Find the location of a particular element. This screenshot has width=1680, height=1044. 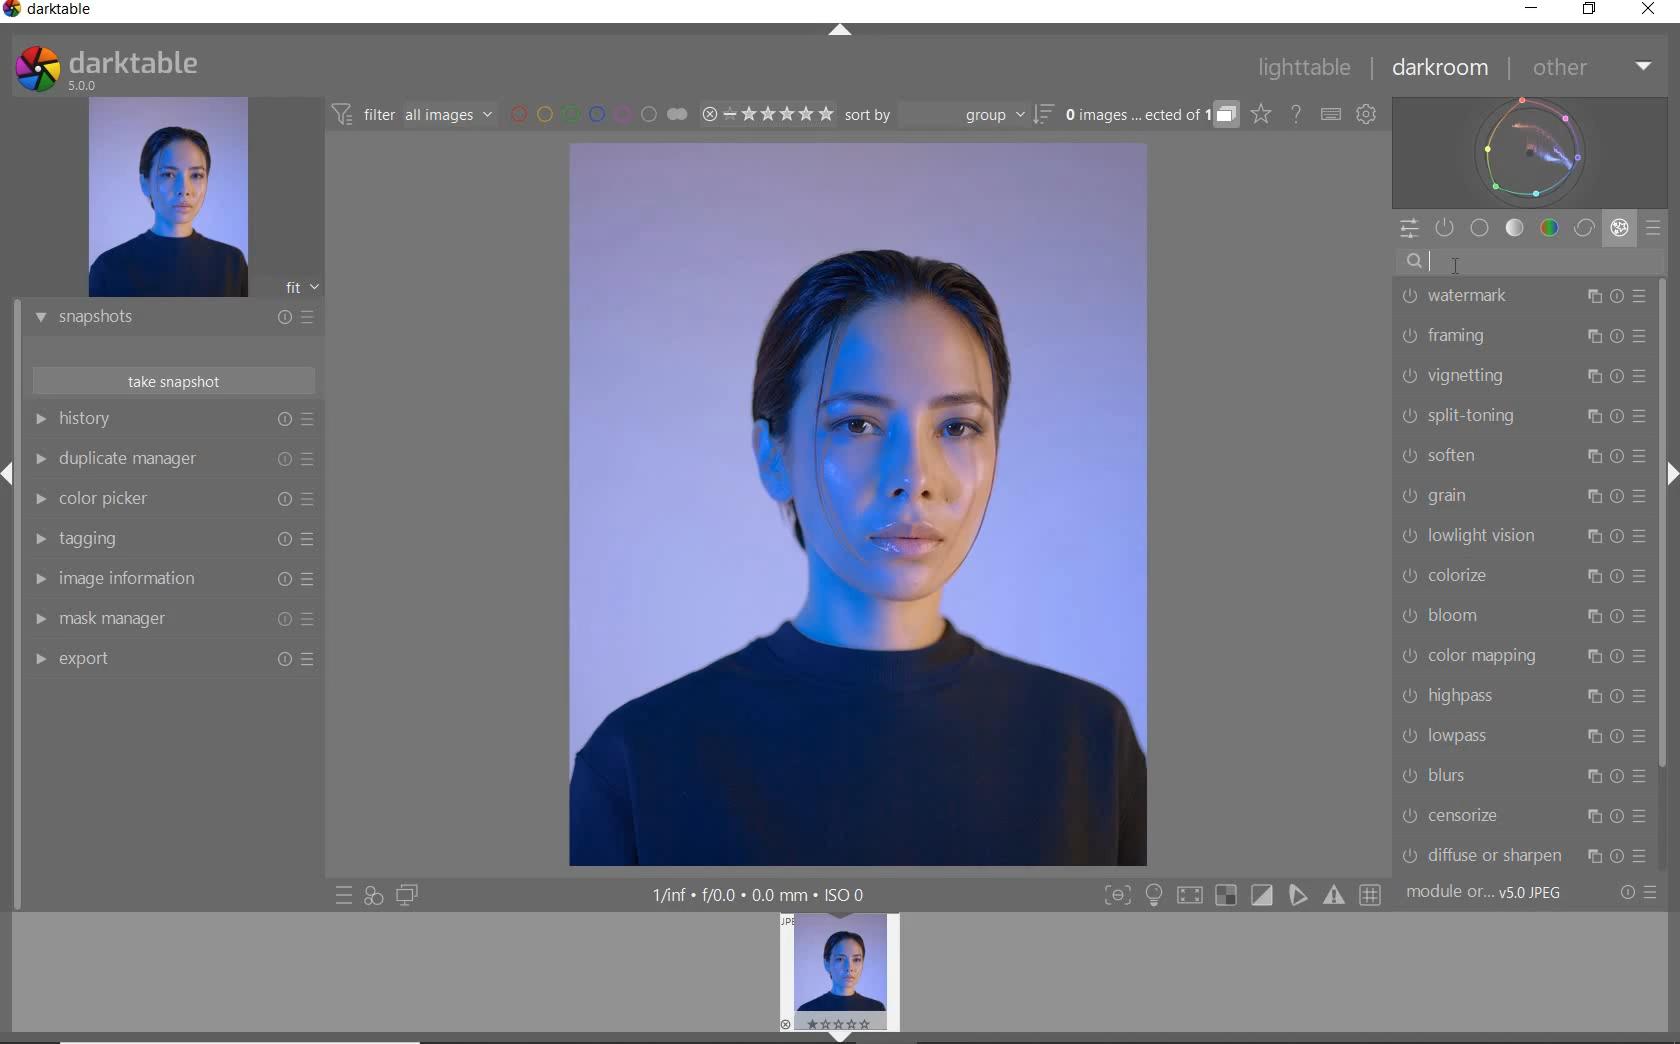

COLOR MAPPING is located at coordinates (1522, 655).